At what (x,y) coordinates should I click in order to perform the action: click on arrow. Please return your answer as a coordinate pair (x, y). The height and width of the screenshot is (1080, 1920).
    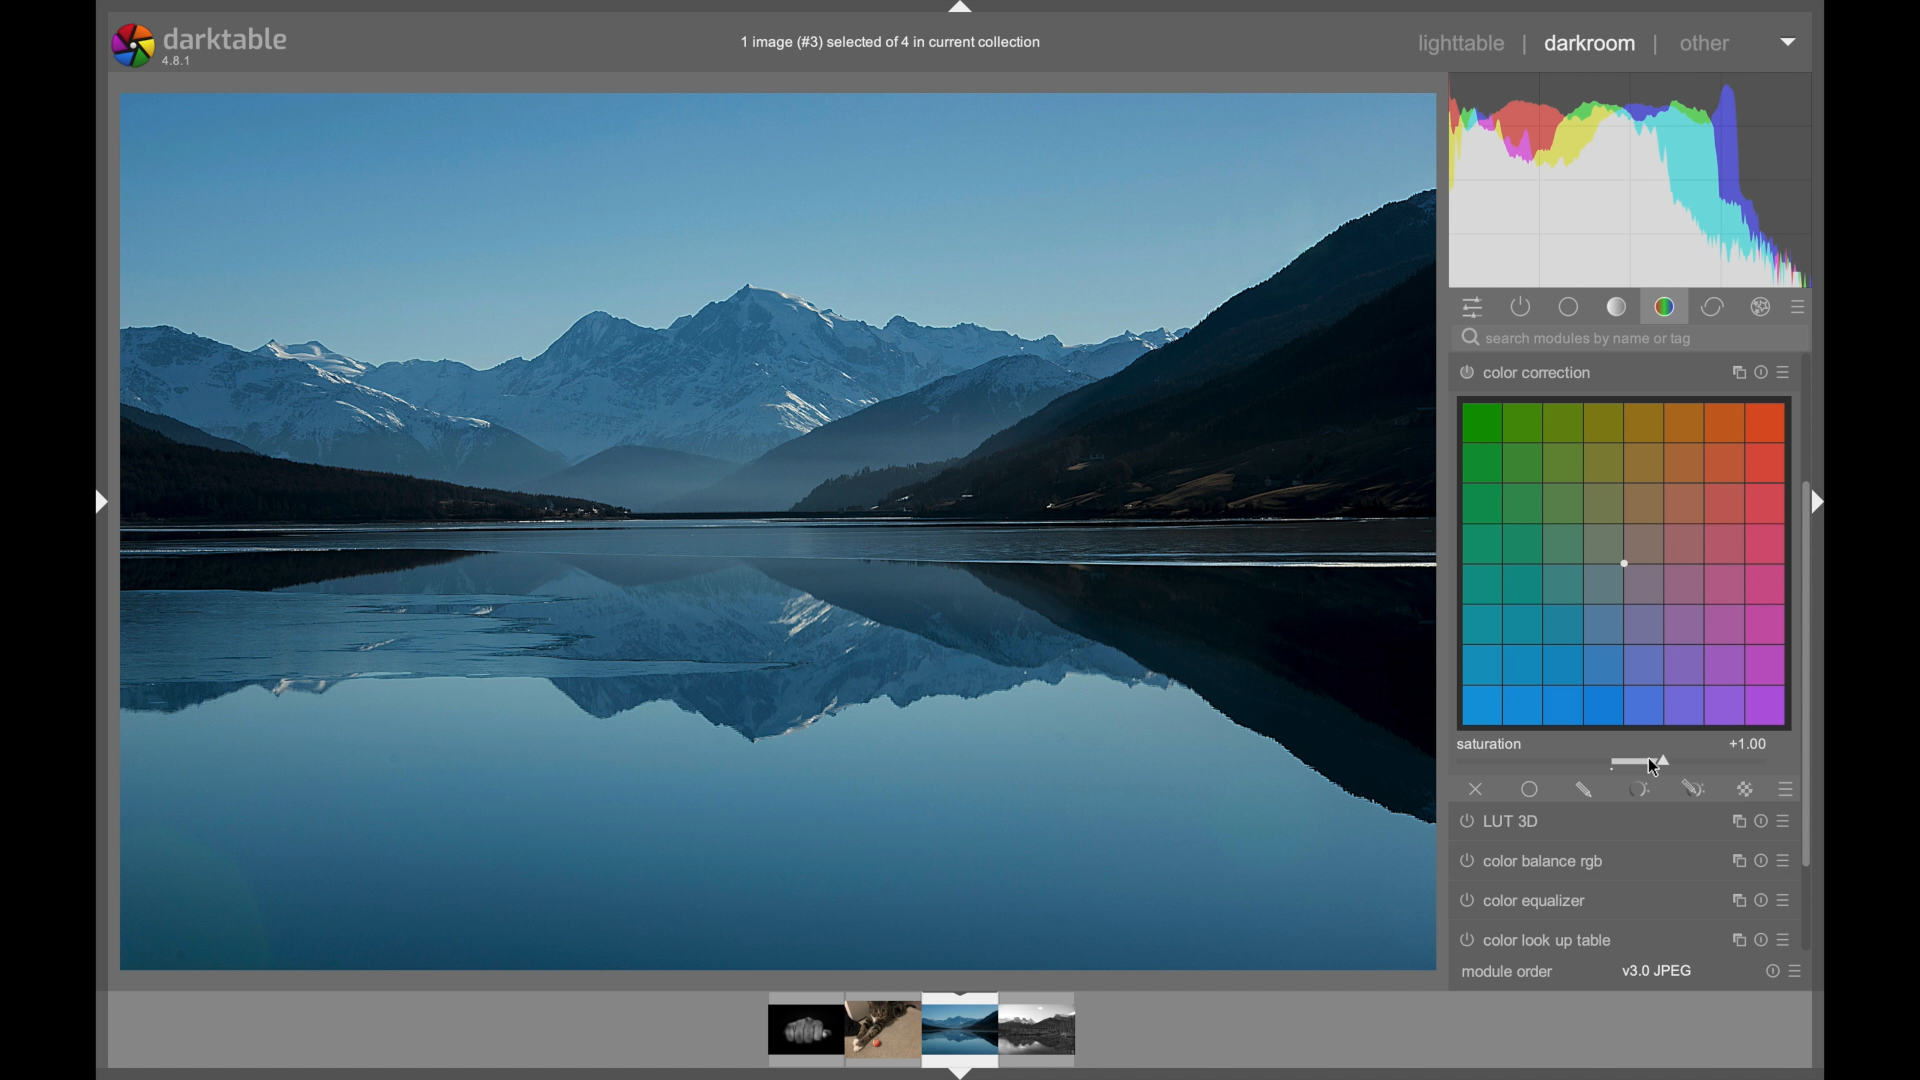
    Looking at the image, I should click on (1817, 501).